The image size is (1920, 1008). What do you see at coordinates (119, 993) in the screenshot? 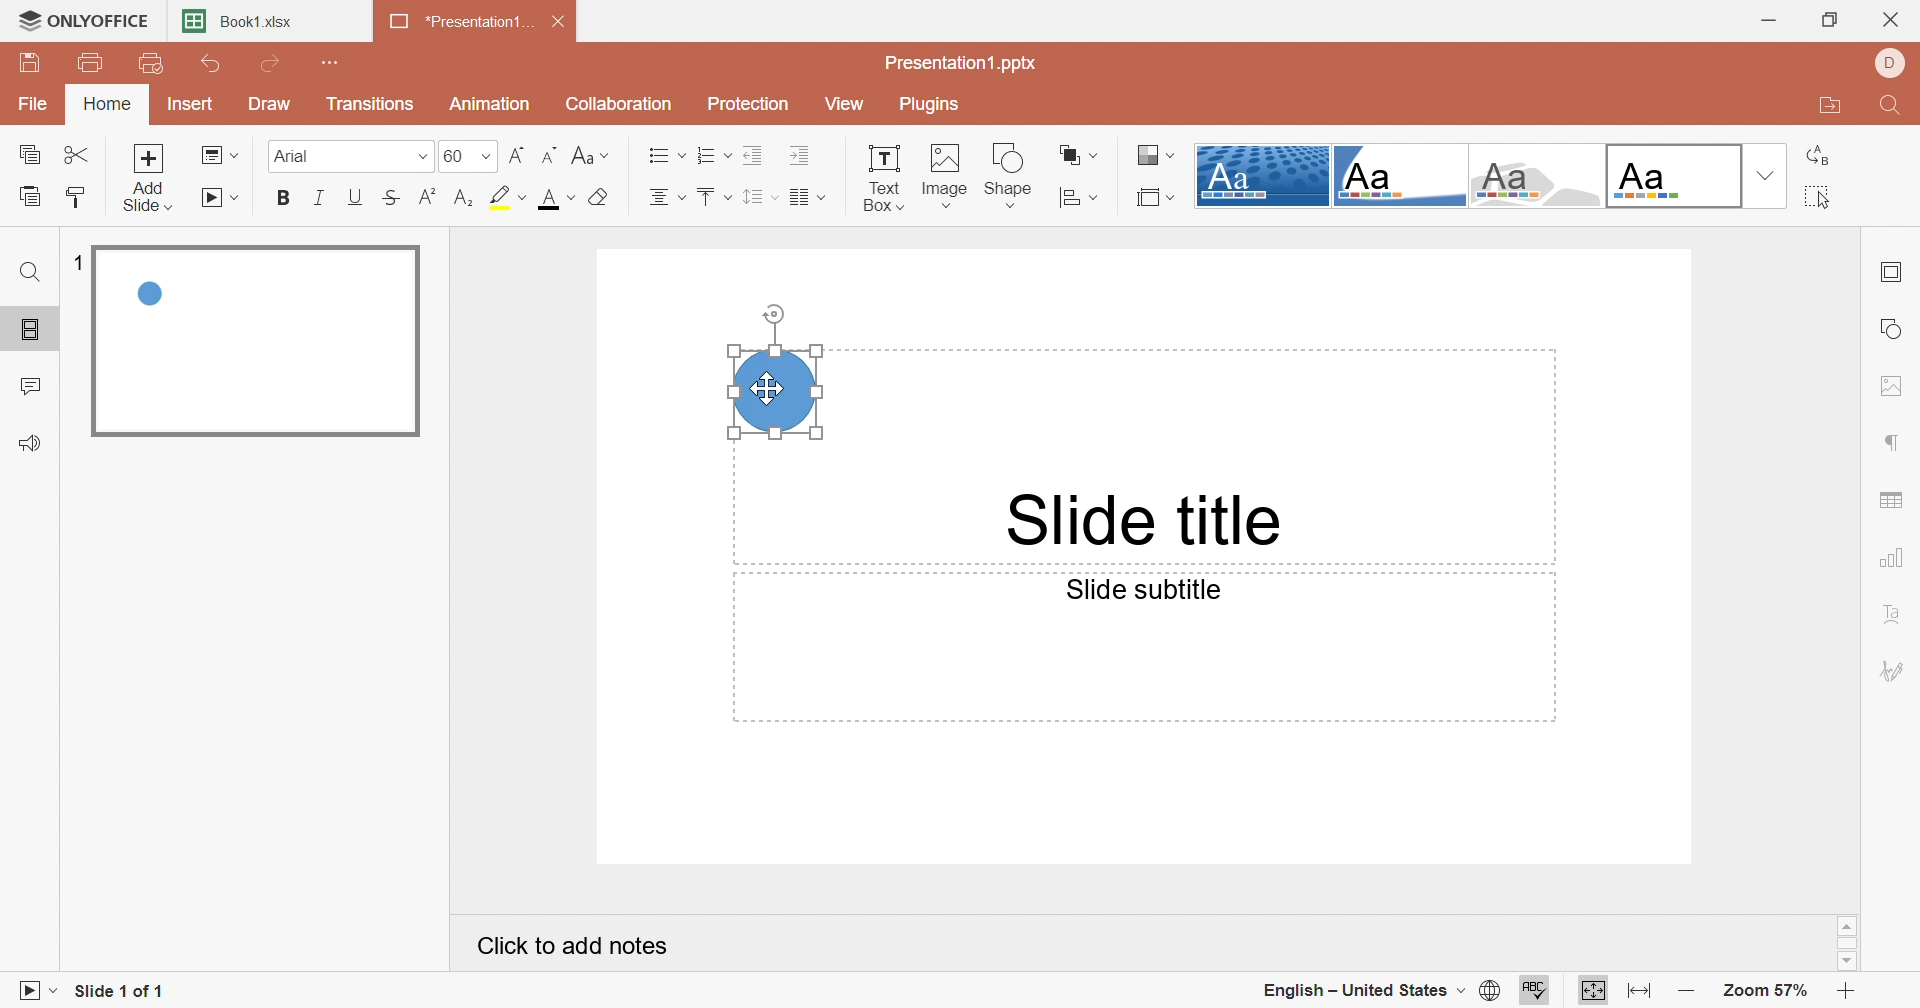
I see `Slide 1 of 1` at bounding box center [119, 993].